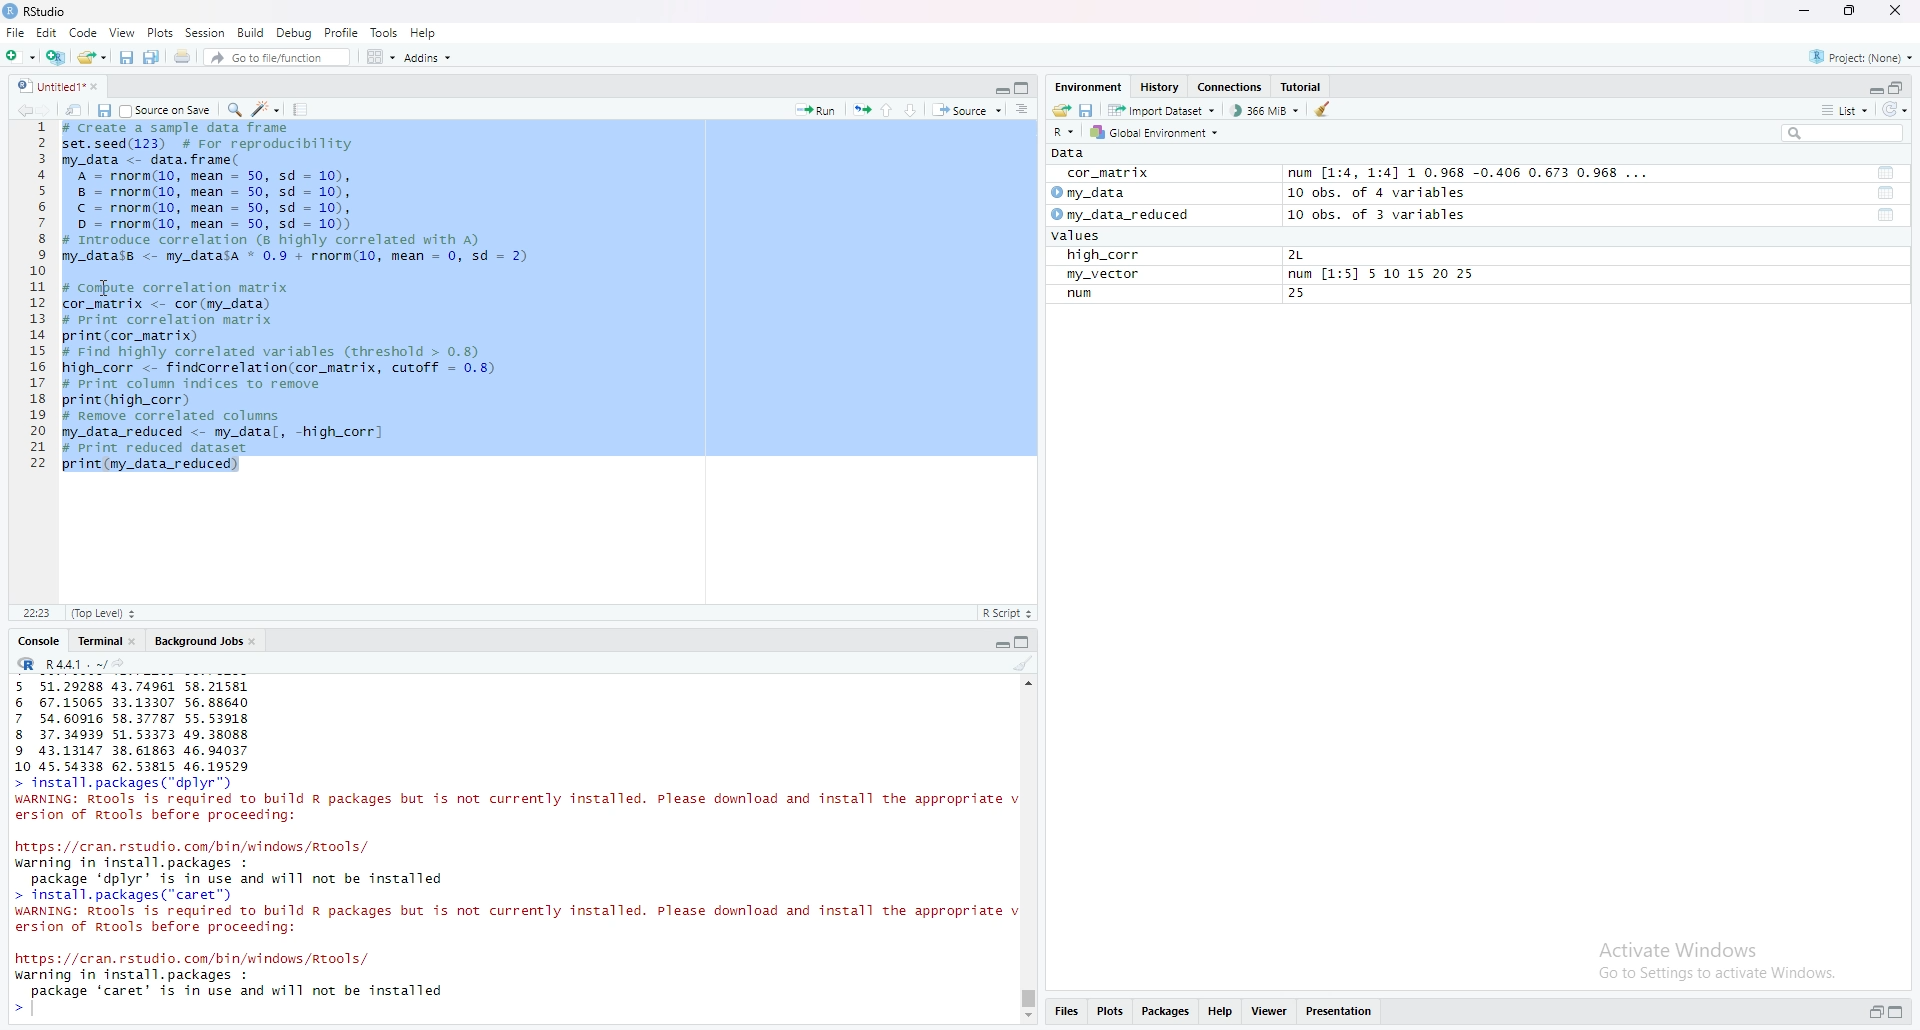 Image resolution: width=1920 pixels, height=1030 pixels. What do you see at coordinates (296, 33) in the screenshot?
I see `Debug` at bounding box center [296, 33].